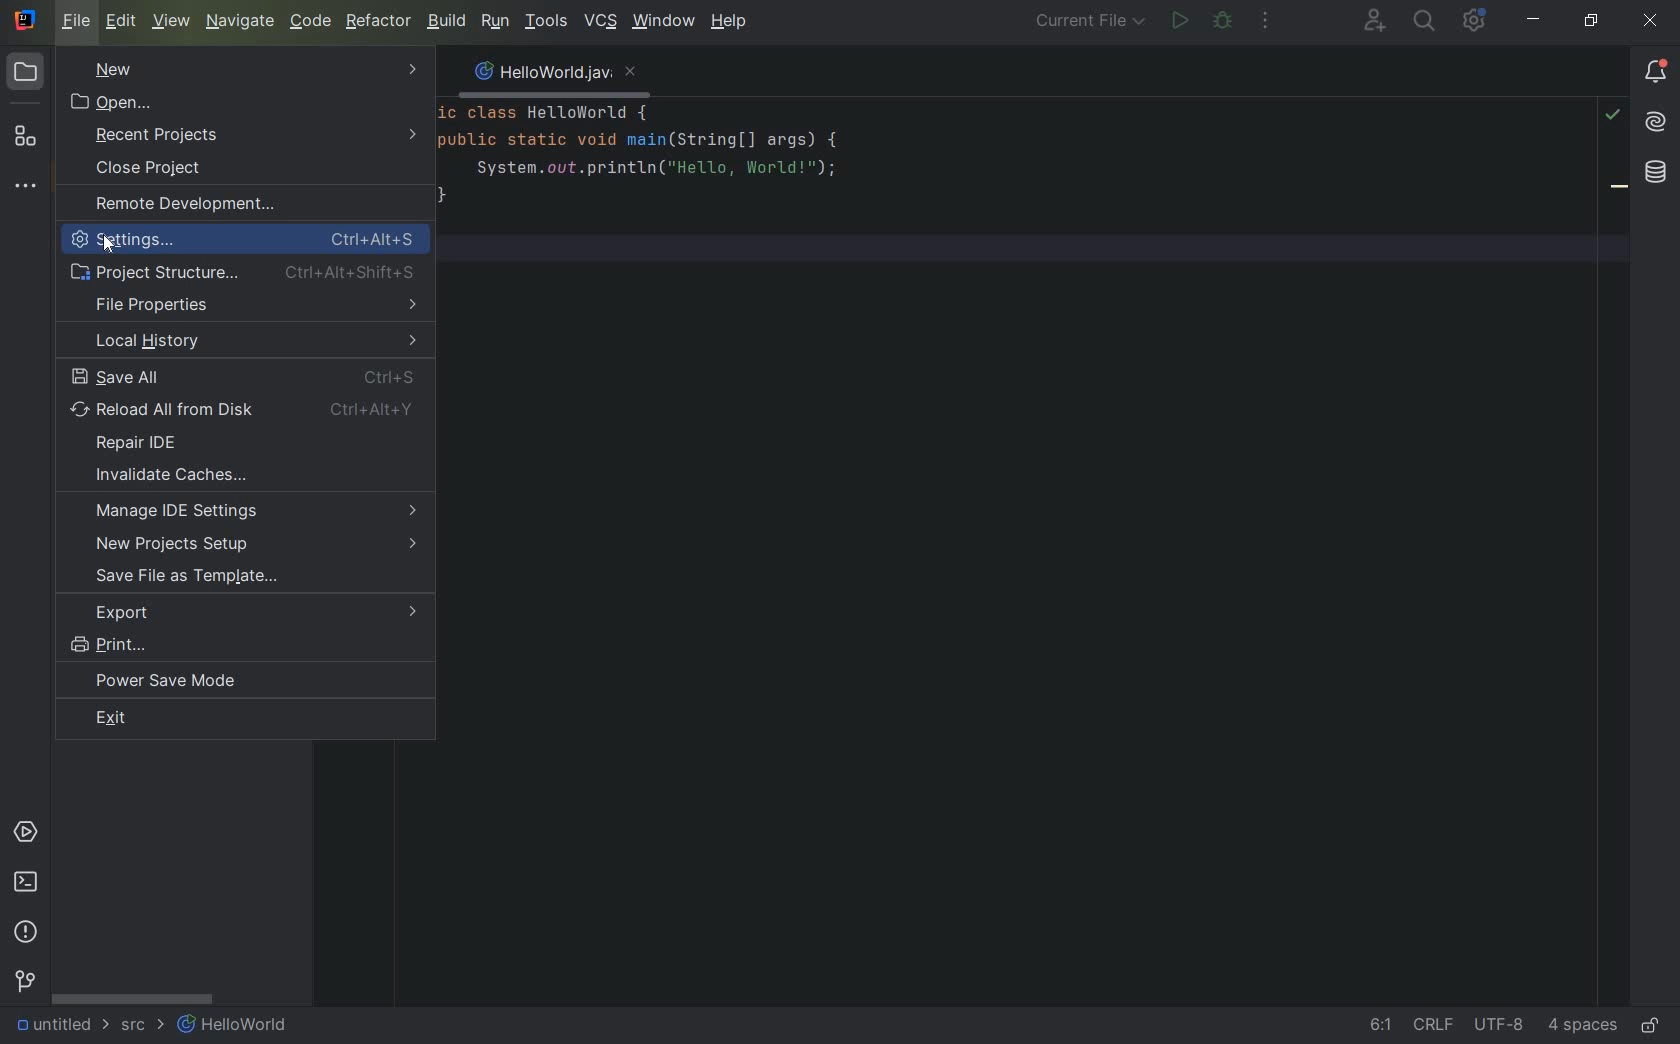 The image size is (1680, 1044). Describe the element at coordinates (247, 239) in the screenshot. I see `settings` at that location.